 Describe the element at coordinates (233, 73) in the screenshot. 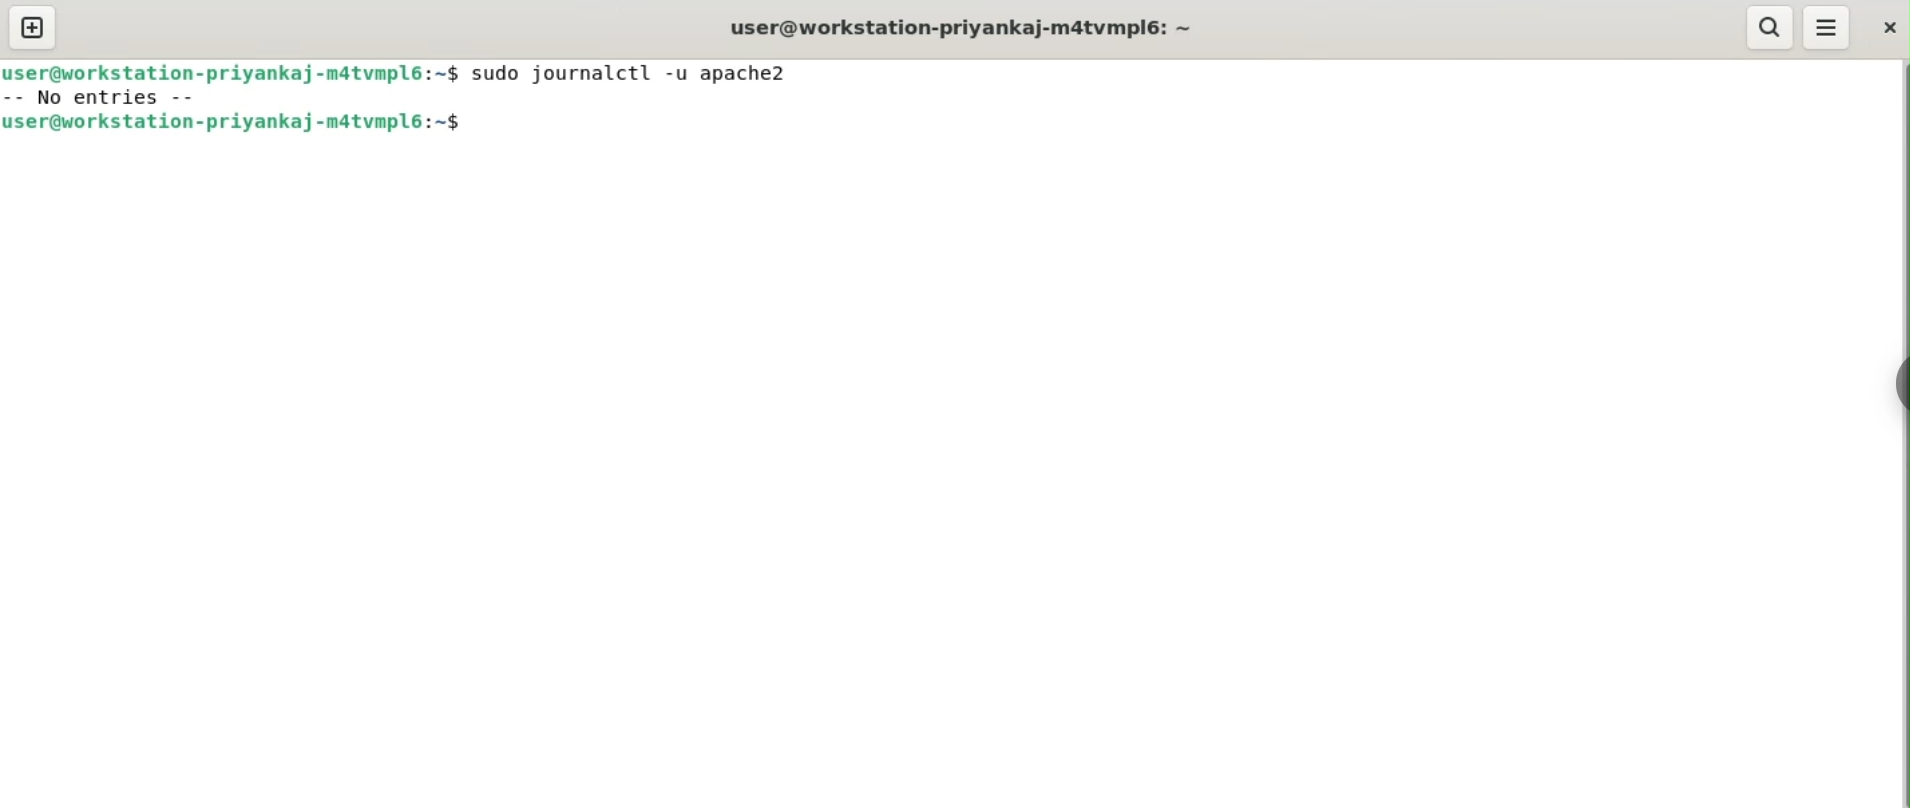

I see `user@workstation-priyankaj-m4tvmpl6:~$` at that location.